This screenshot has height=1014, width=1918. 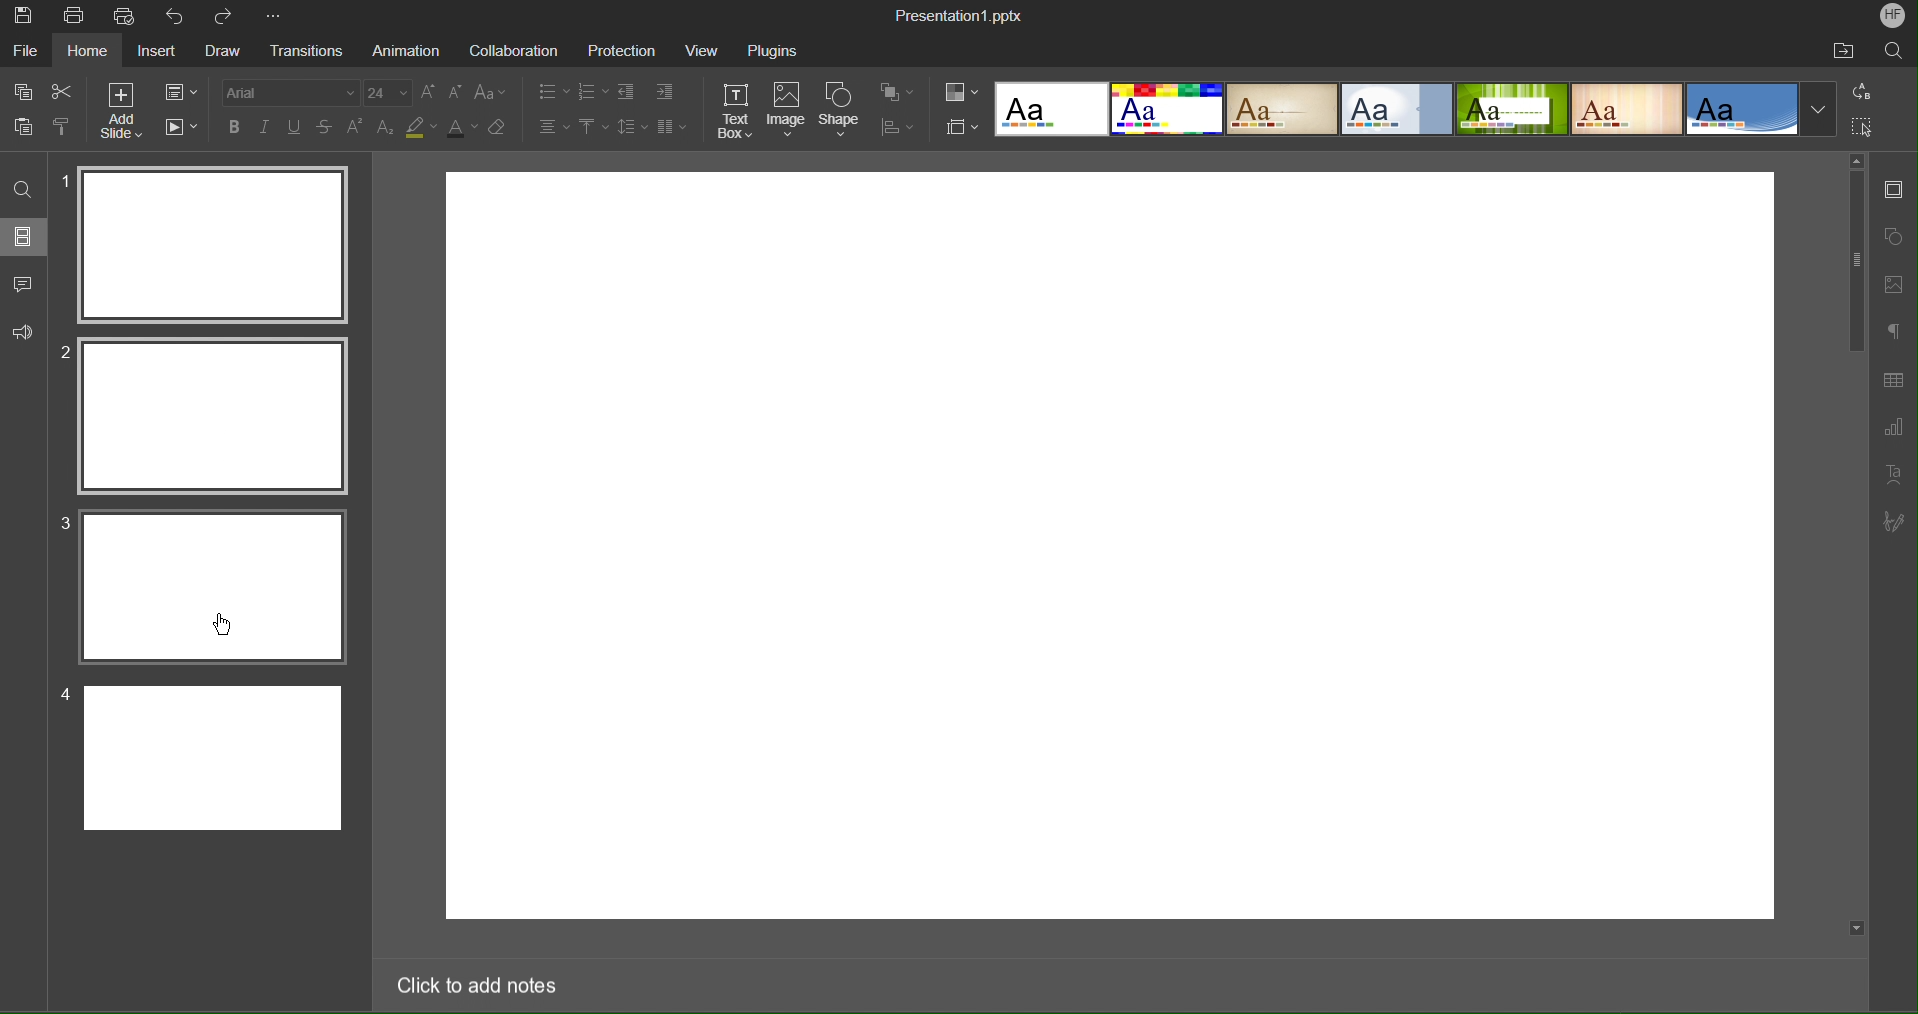 I want to click on Text Box, so click(x=737, y=112).